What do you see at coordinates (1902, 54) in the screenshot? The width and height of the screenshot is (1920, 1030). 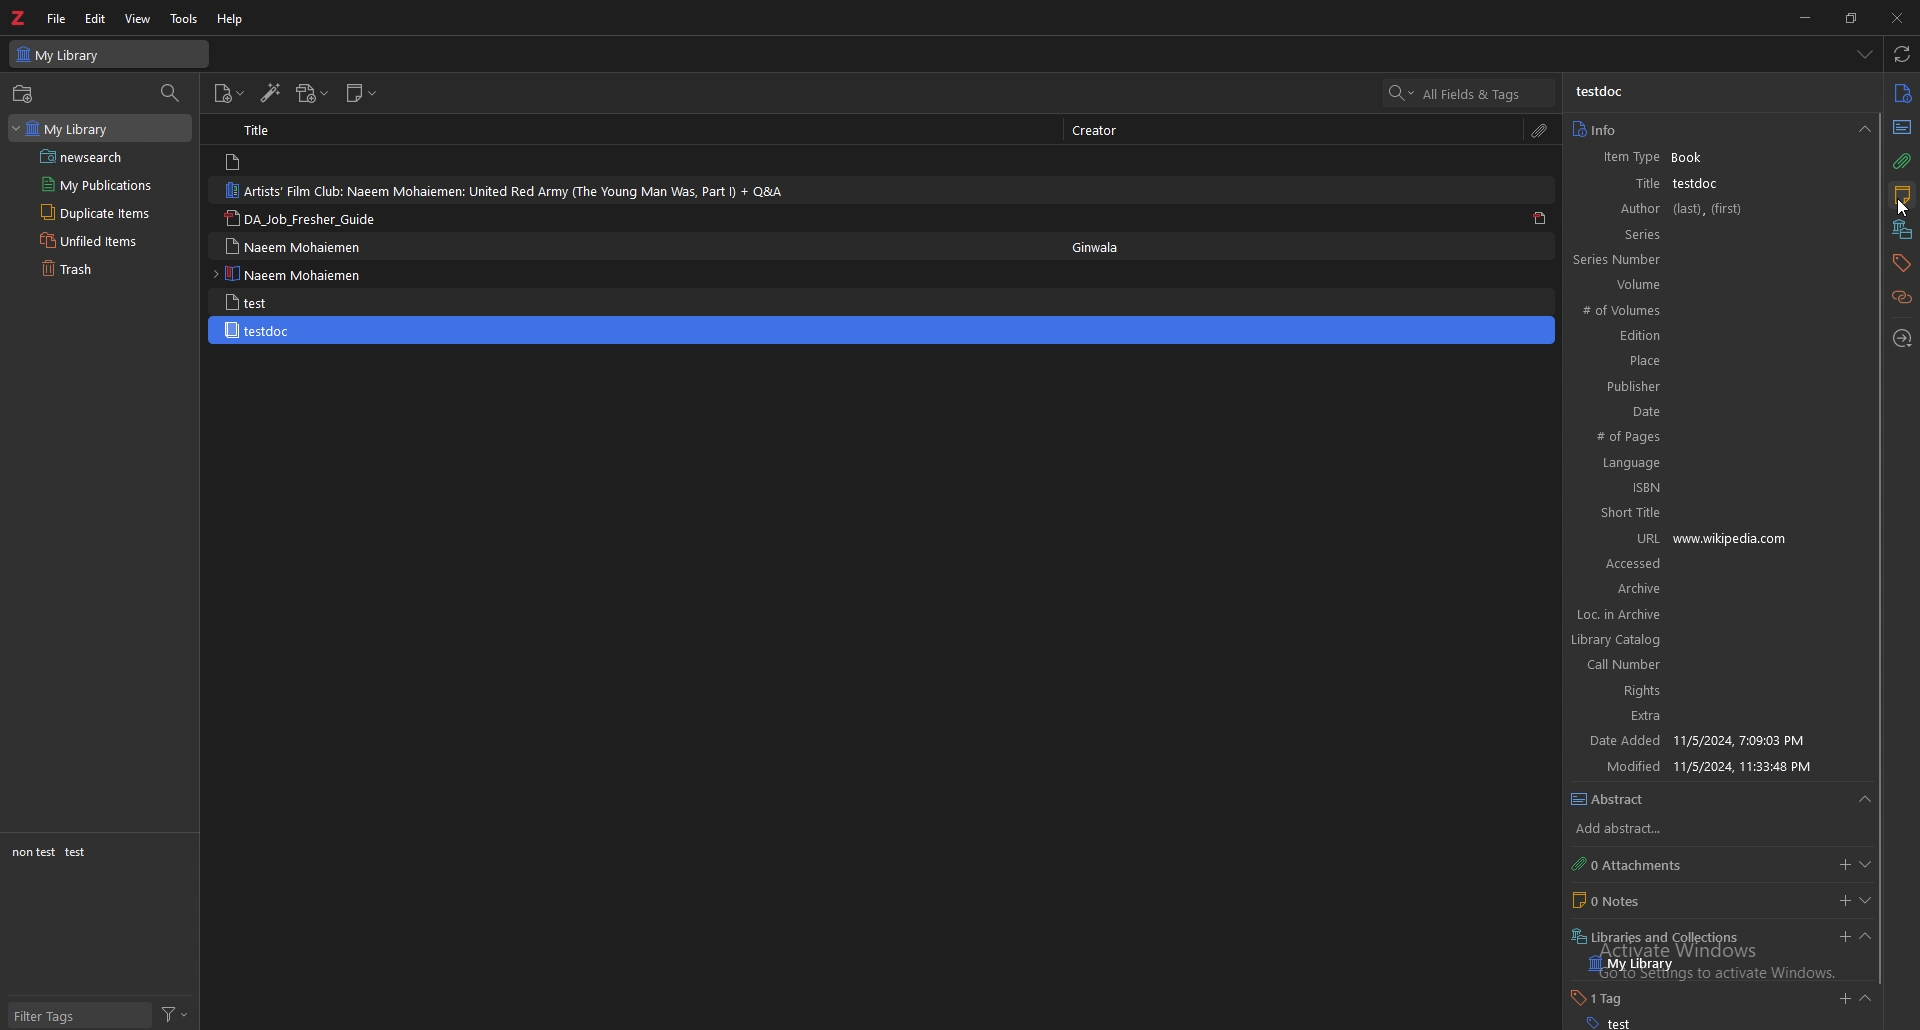 I see `sync with zotero.org` at bounding box center [1902, 54].